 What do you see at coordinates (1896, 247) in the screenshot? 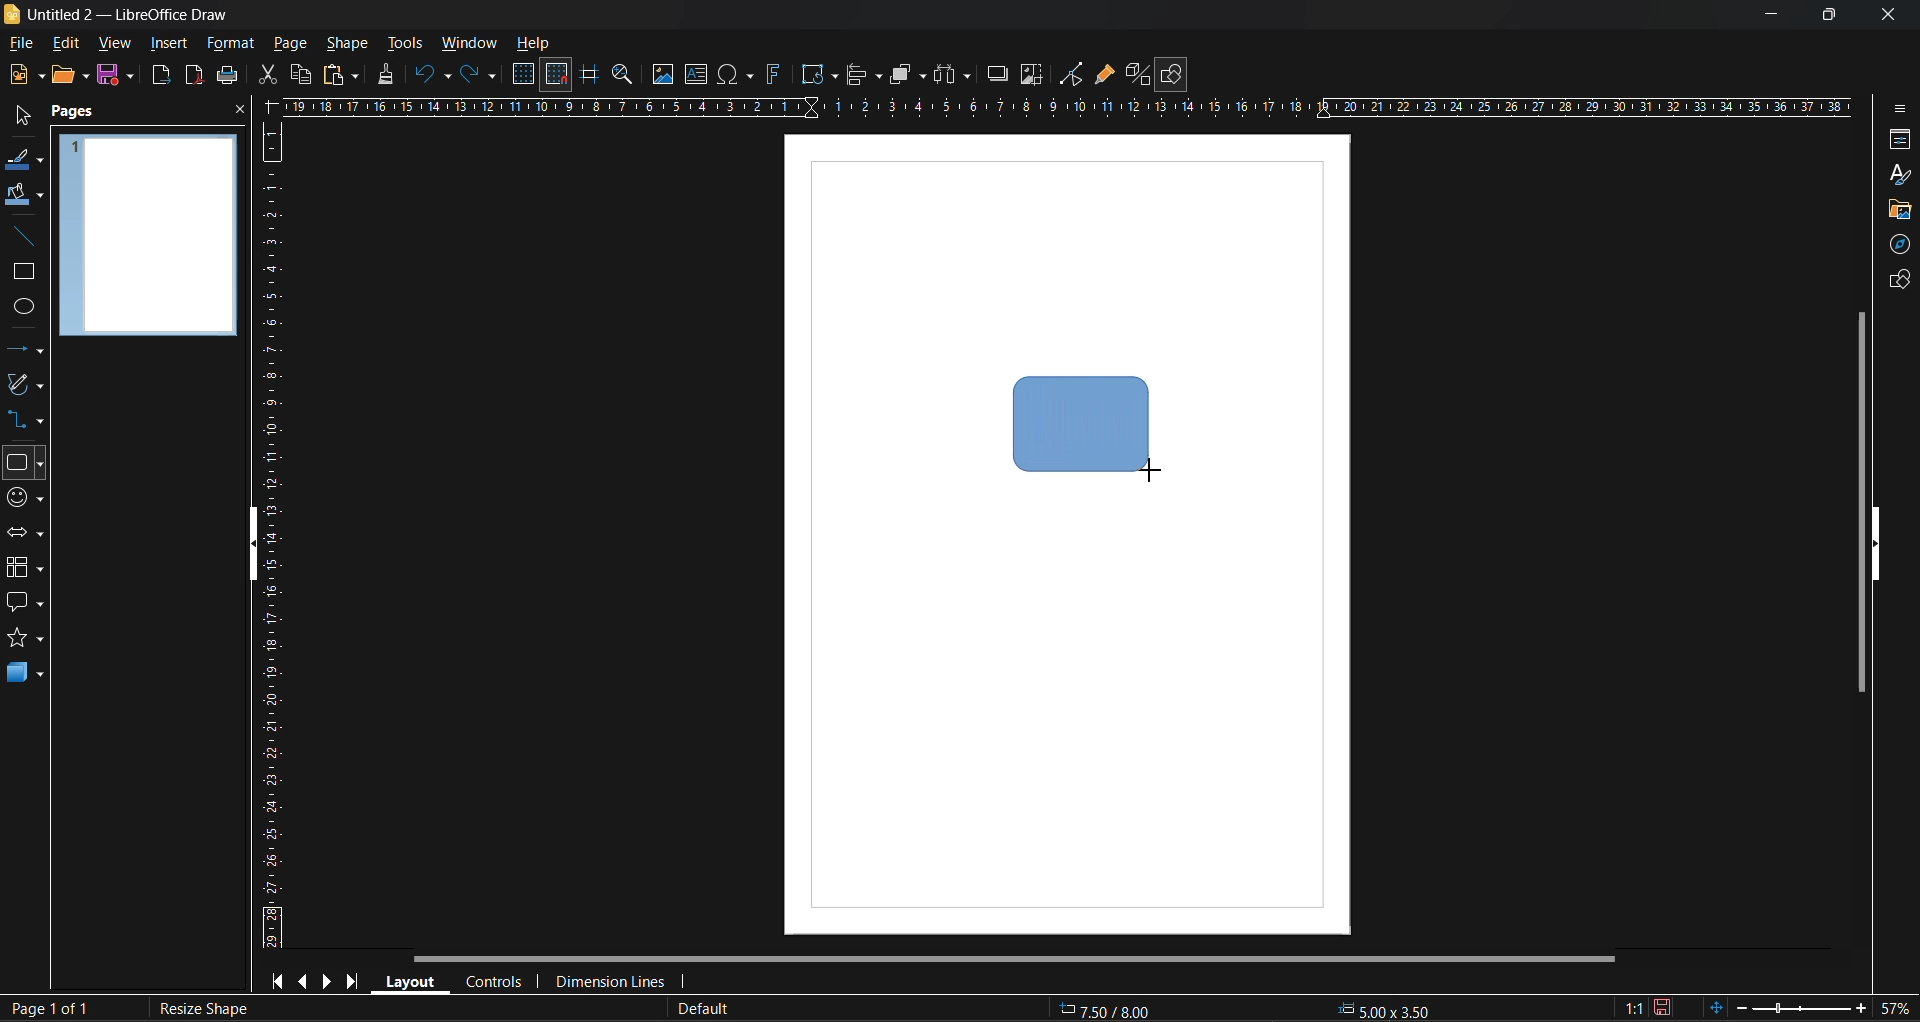
I see `navigator` at bounding box center [1896, 247].